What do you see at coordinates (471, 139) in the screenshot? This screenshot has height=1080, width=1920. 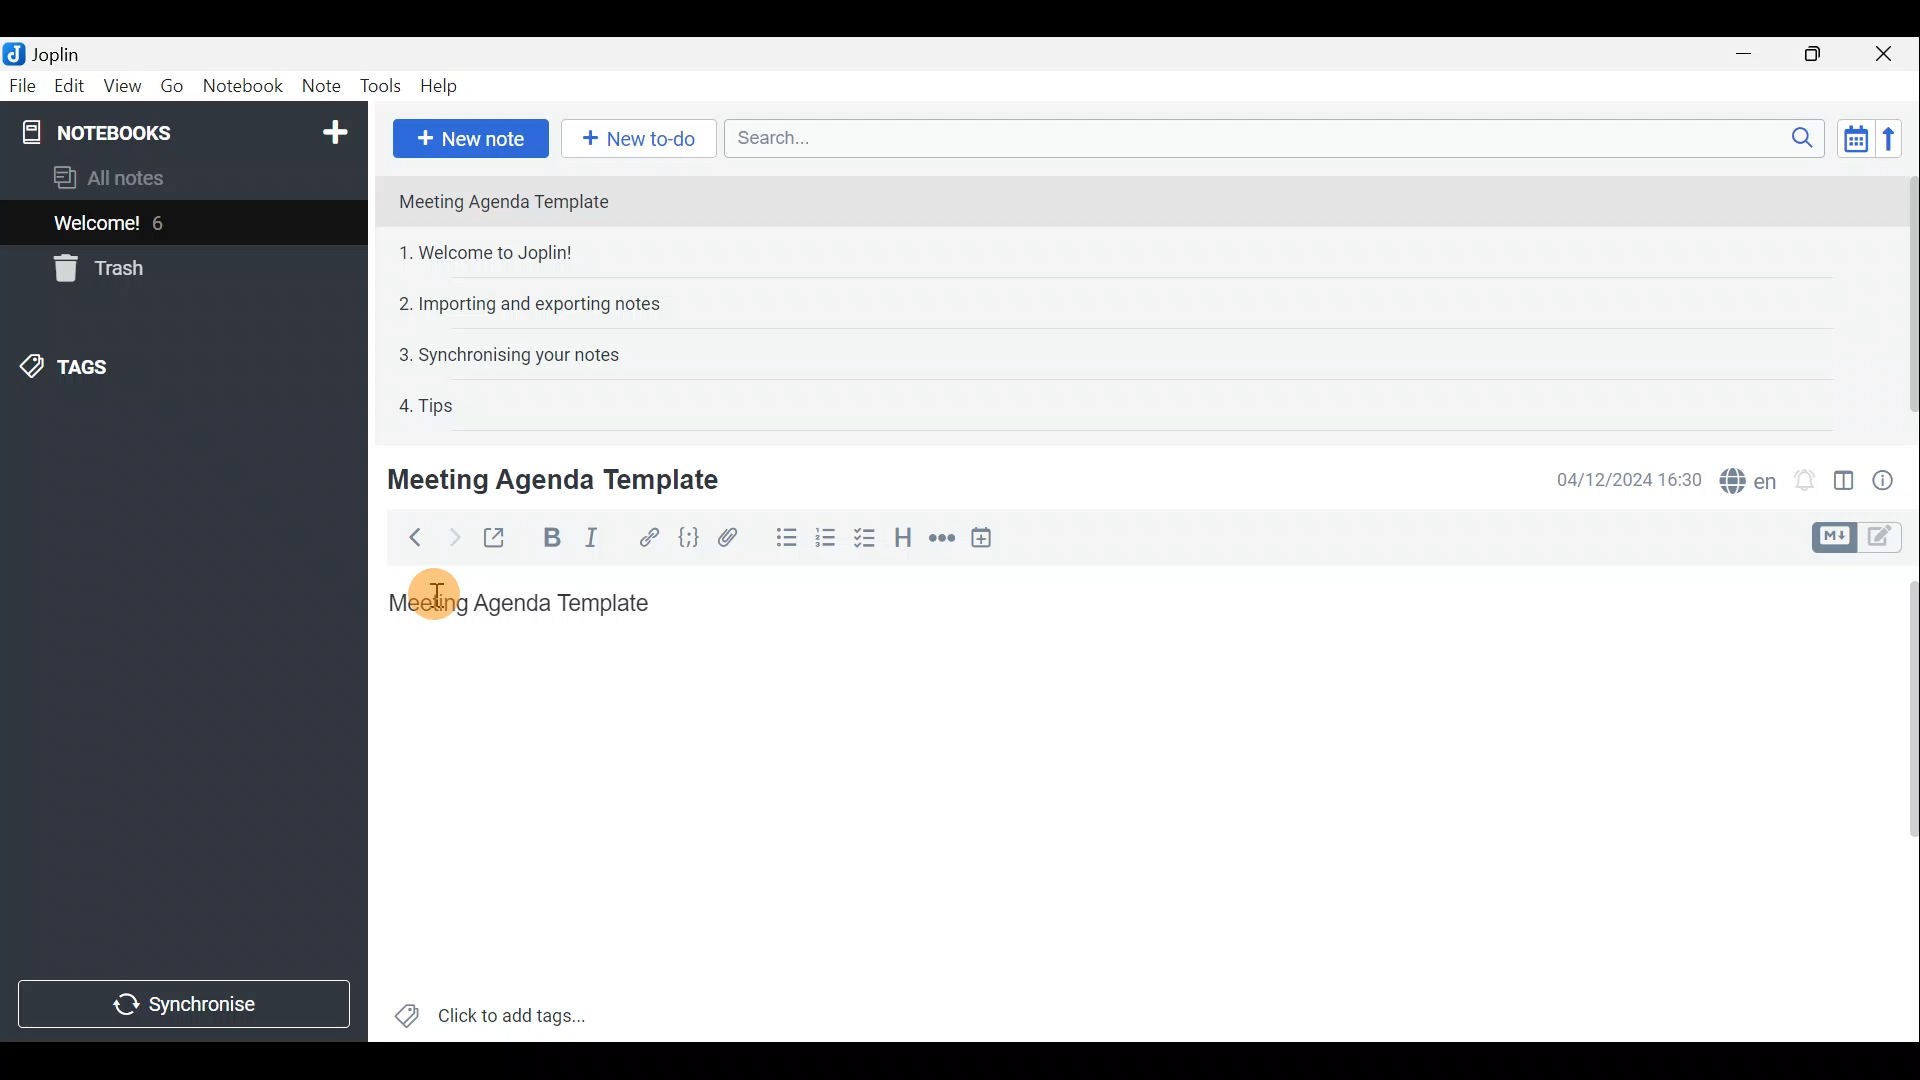 I see `New note` at bounding box center [471, 139].